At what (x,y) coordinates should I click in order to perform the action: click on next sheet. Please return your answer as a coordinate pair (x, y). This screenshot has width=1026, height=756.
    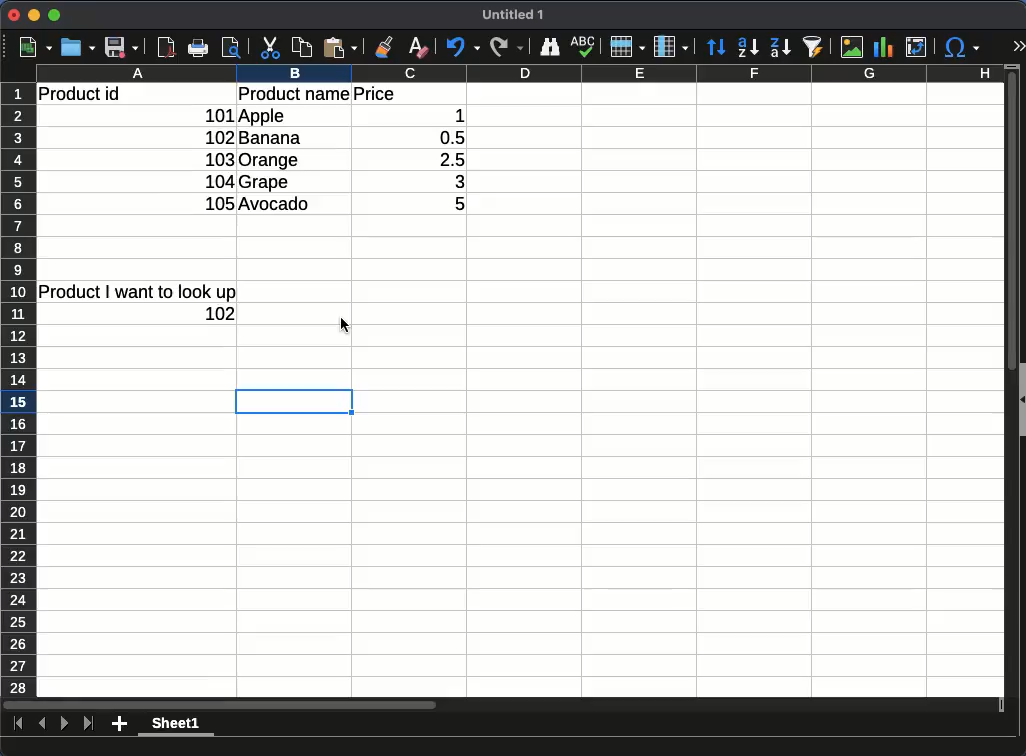
    Looking at the image, I should click on (64, 724).